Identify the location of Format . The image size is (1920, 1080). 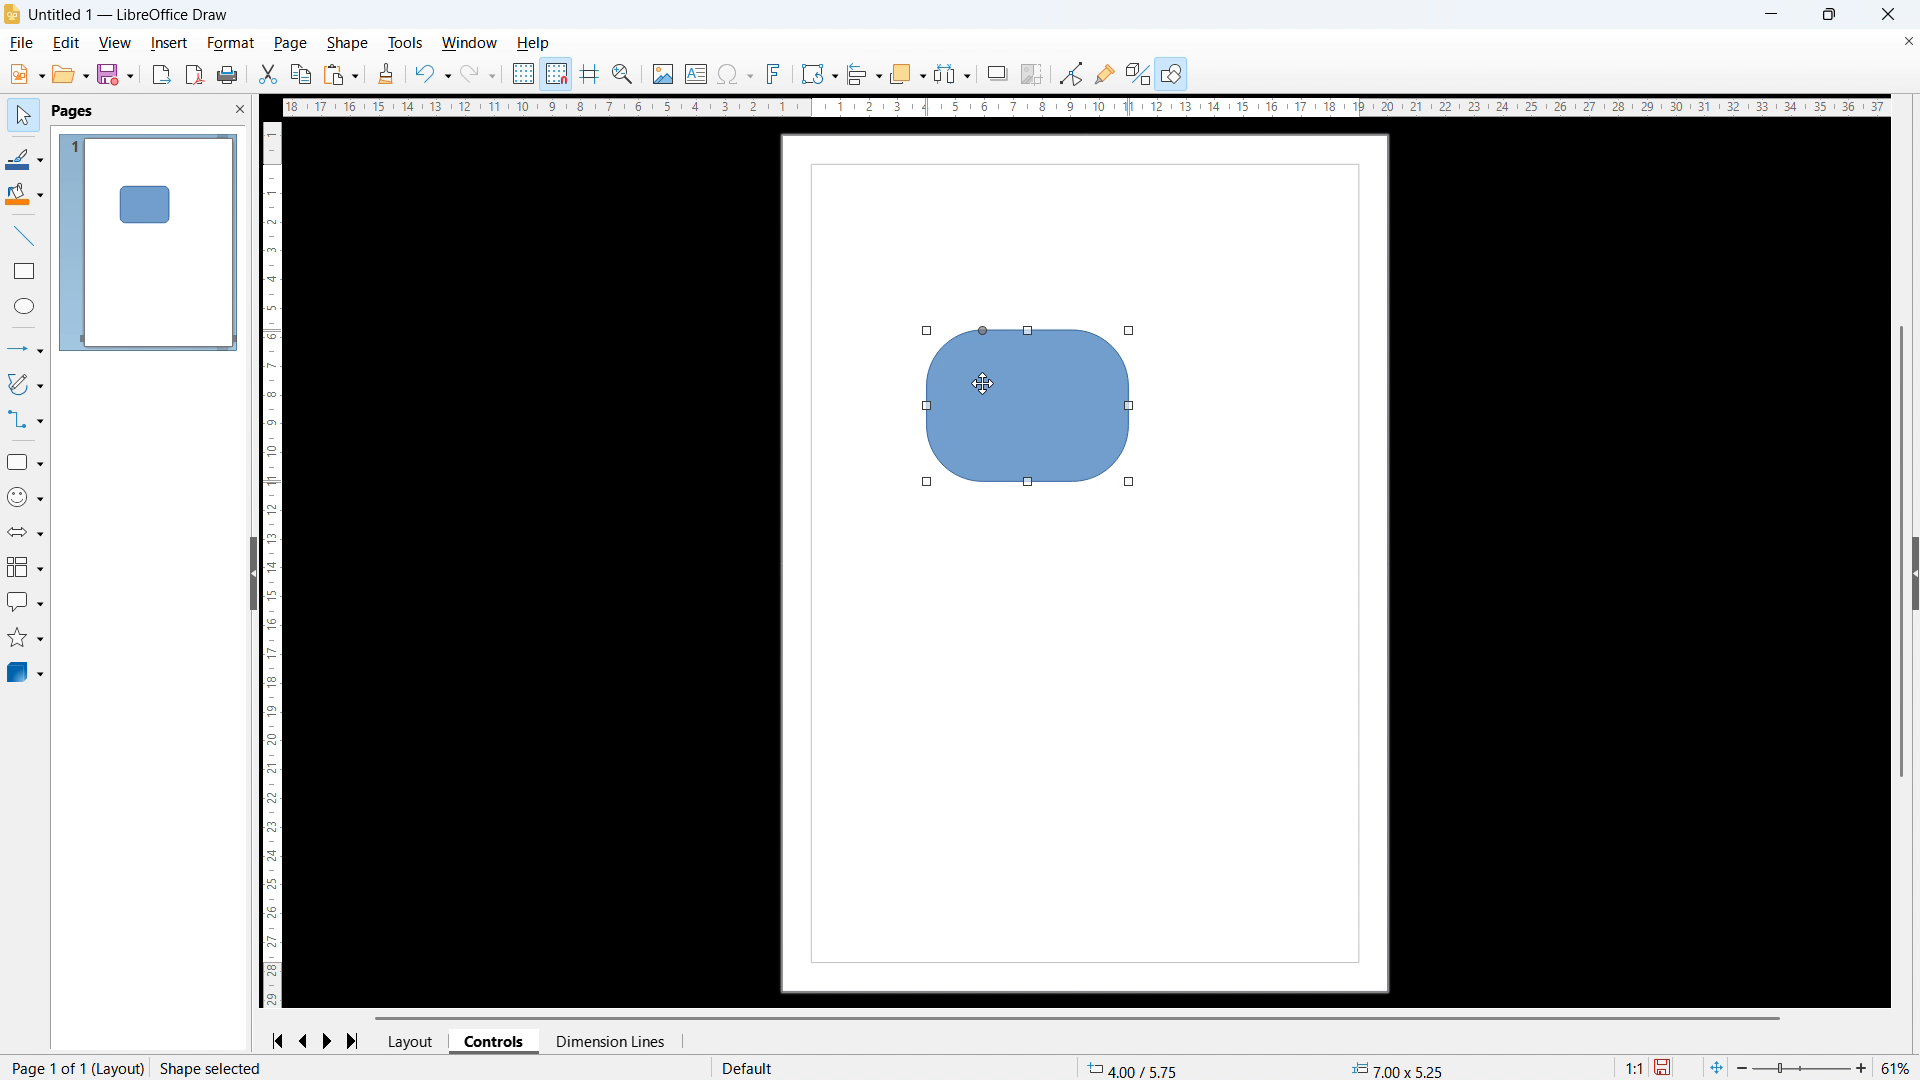
(231, 44).